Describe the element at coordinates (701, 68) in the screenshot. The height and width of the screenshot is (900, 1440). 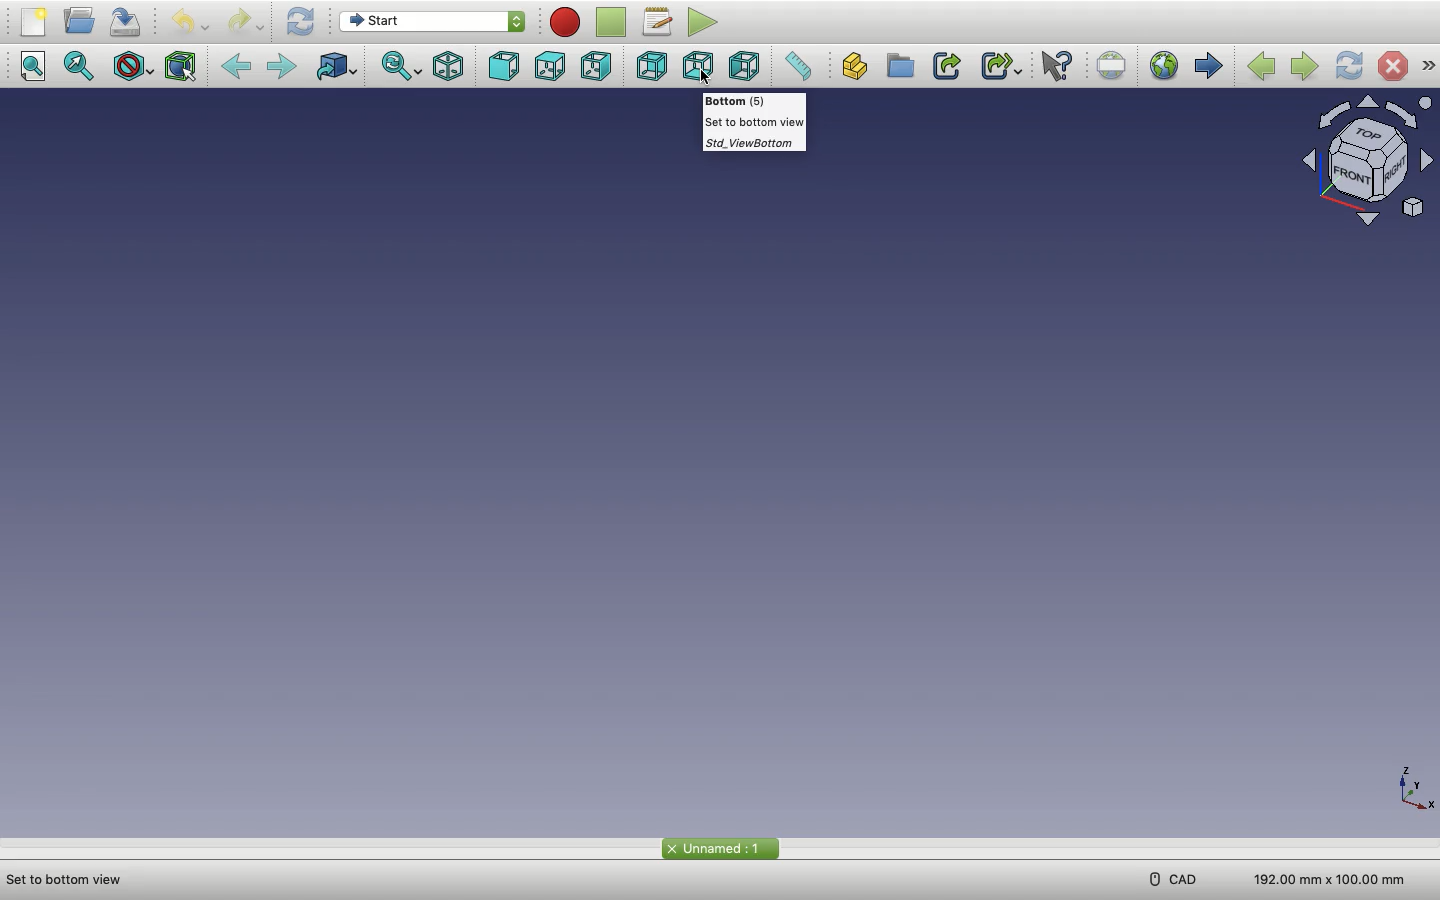
I see `Bottom` at that location.